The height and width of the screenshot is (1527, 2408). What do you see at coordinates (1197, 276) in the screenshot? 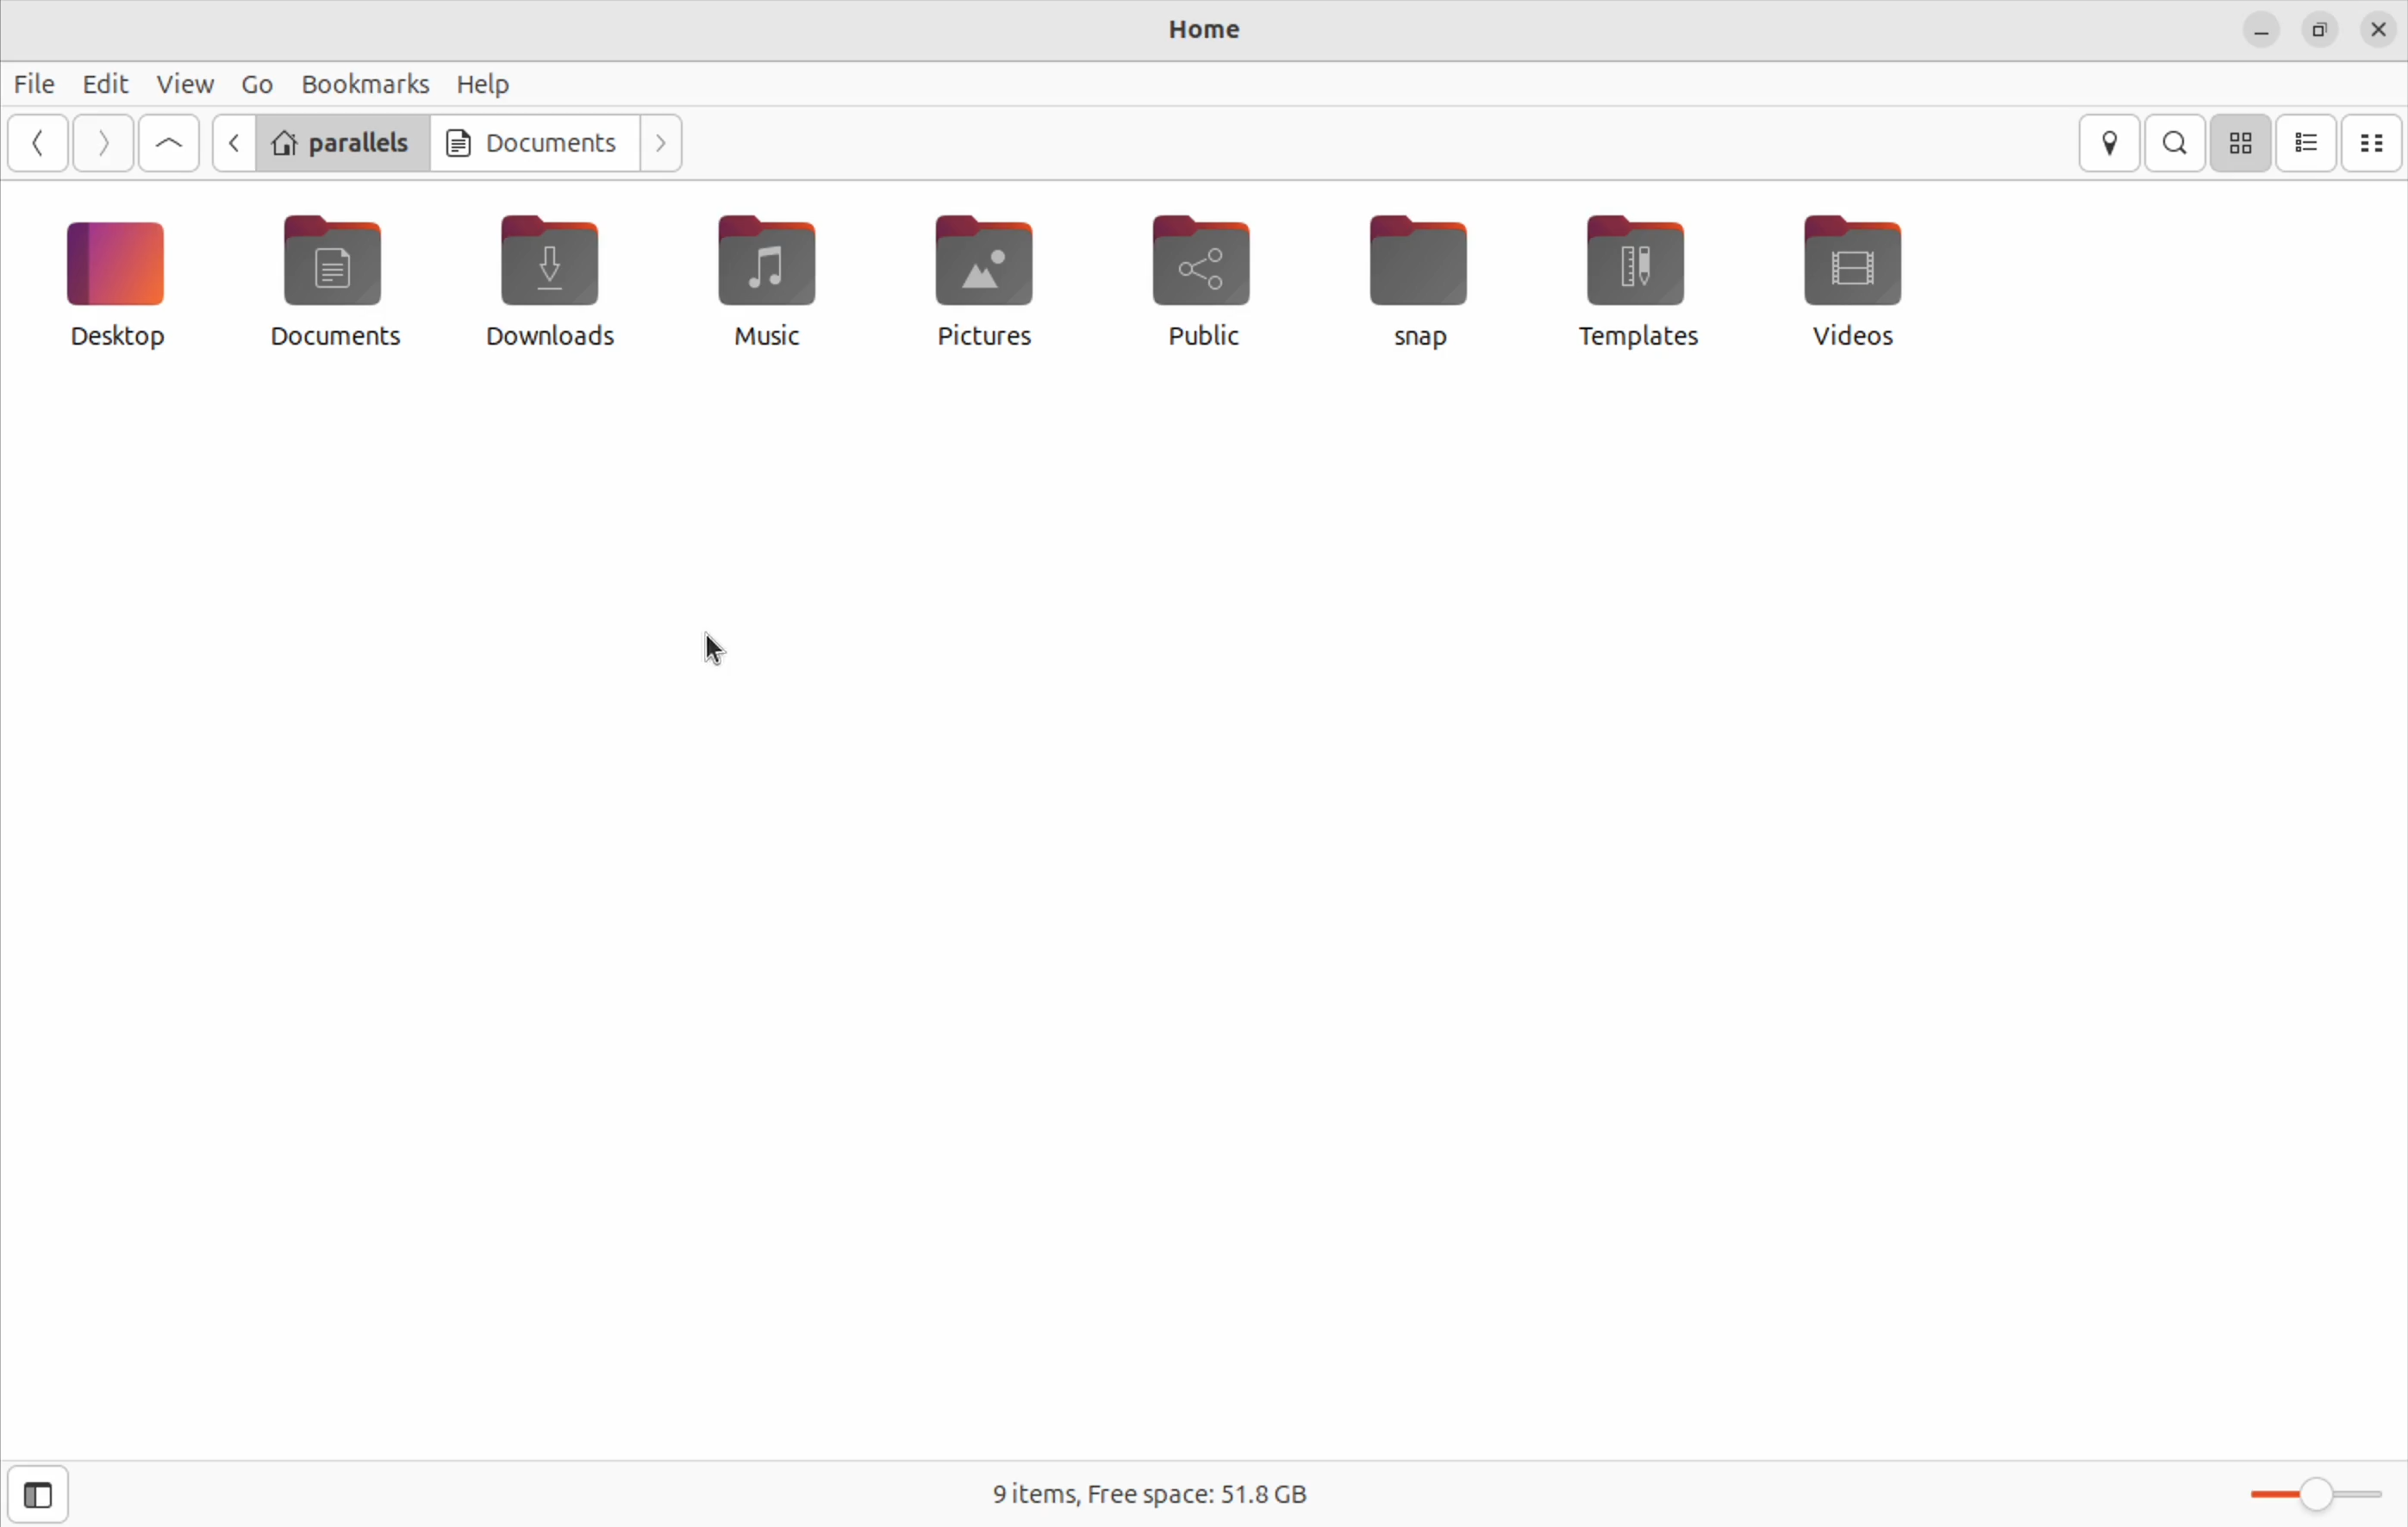
I see `Videos` at bounding box center [1197, 276].